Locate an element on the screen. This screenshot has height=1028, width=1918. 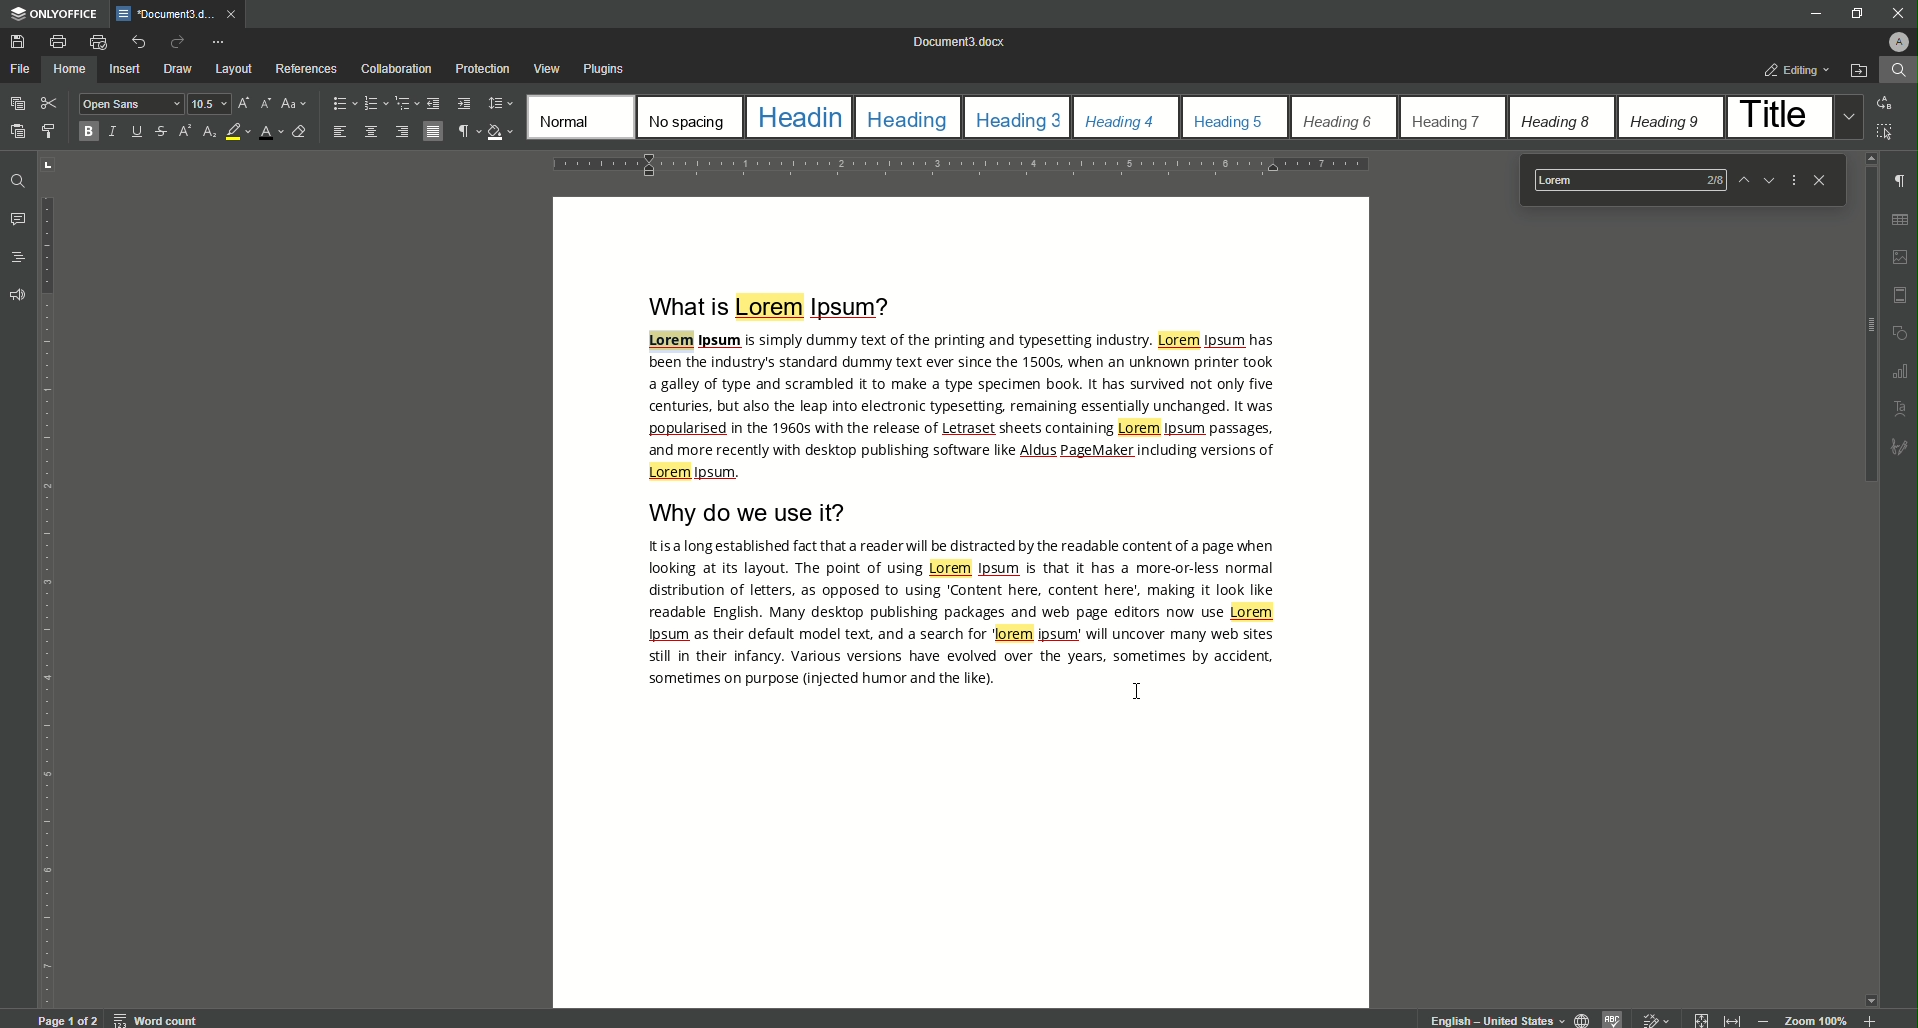
Increase Indent is located at coordinates (467, 103).